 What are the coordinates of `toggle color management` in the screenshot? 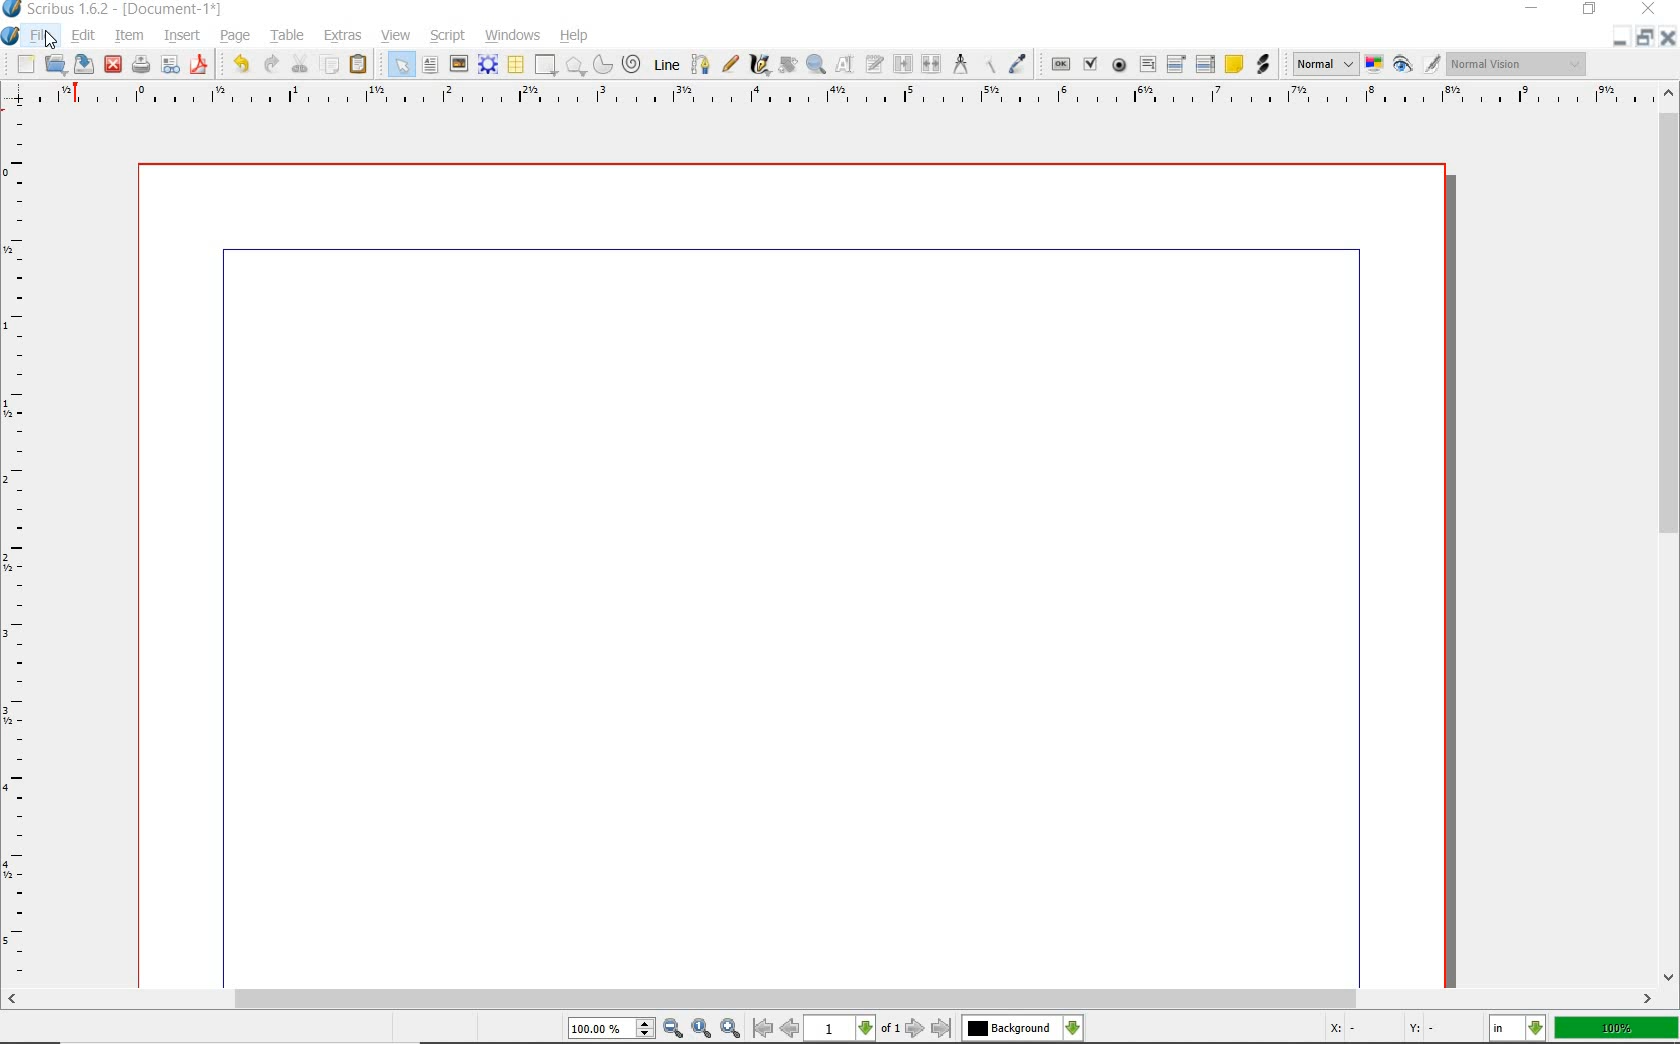 It's located at (1374, 63).